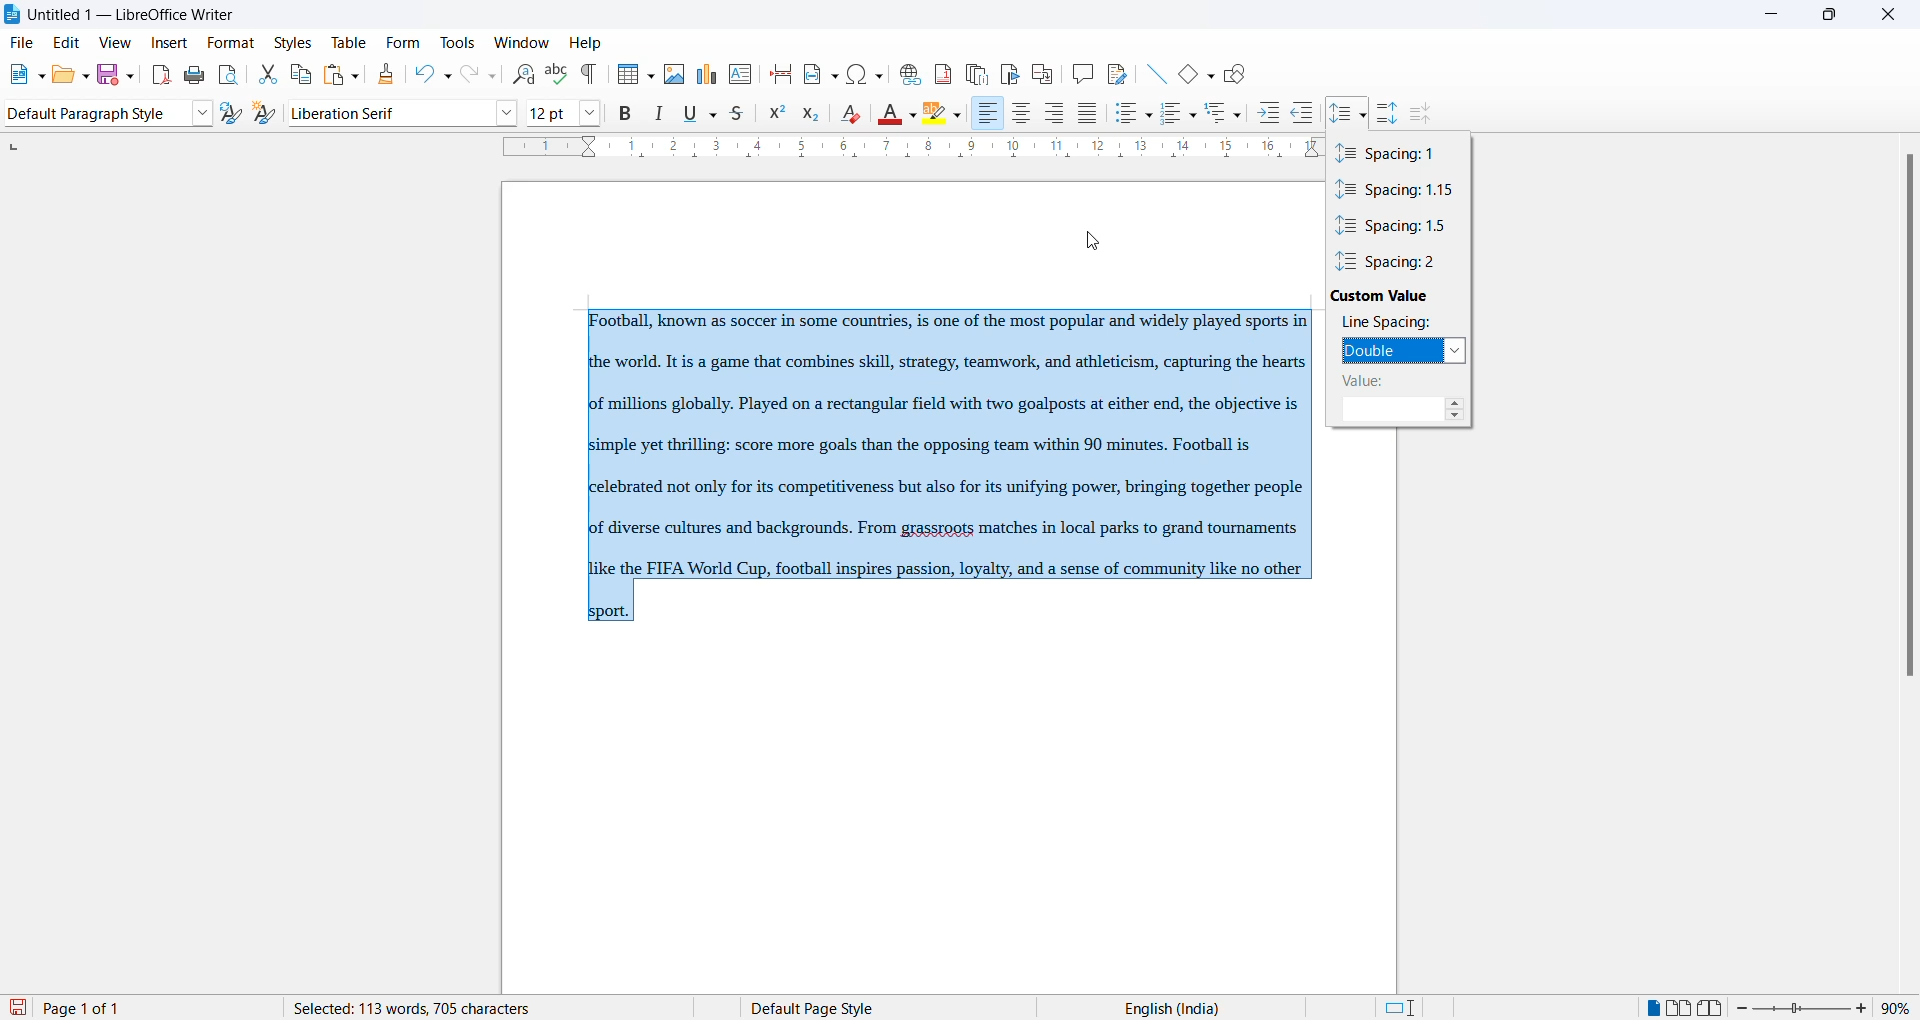 The height and width of the screenshot is (1020, 1920). What do you see at coordinates (388, 74) in the screenshot?
I see `clone formatting` at bounding box center [388, 74].